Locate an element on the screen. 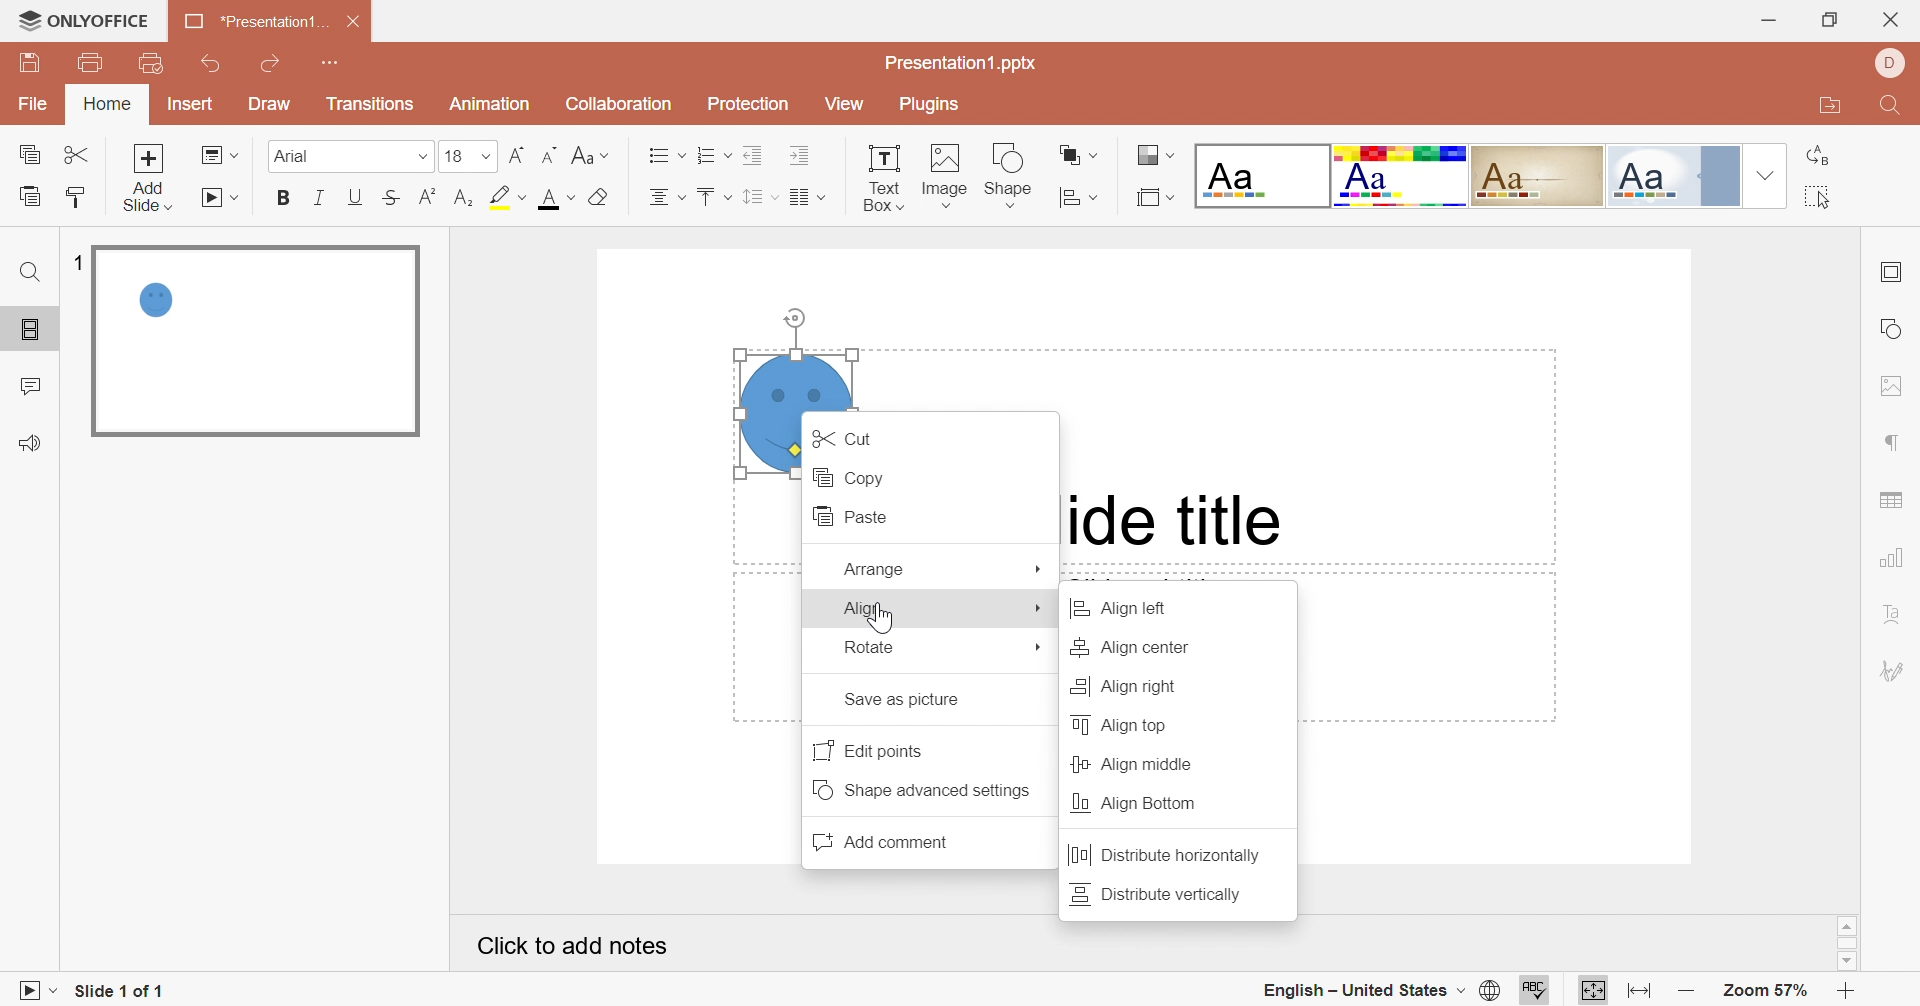  Subscript is located at coordinates (463, 198).